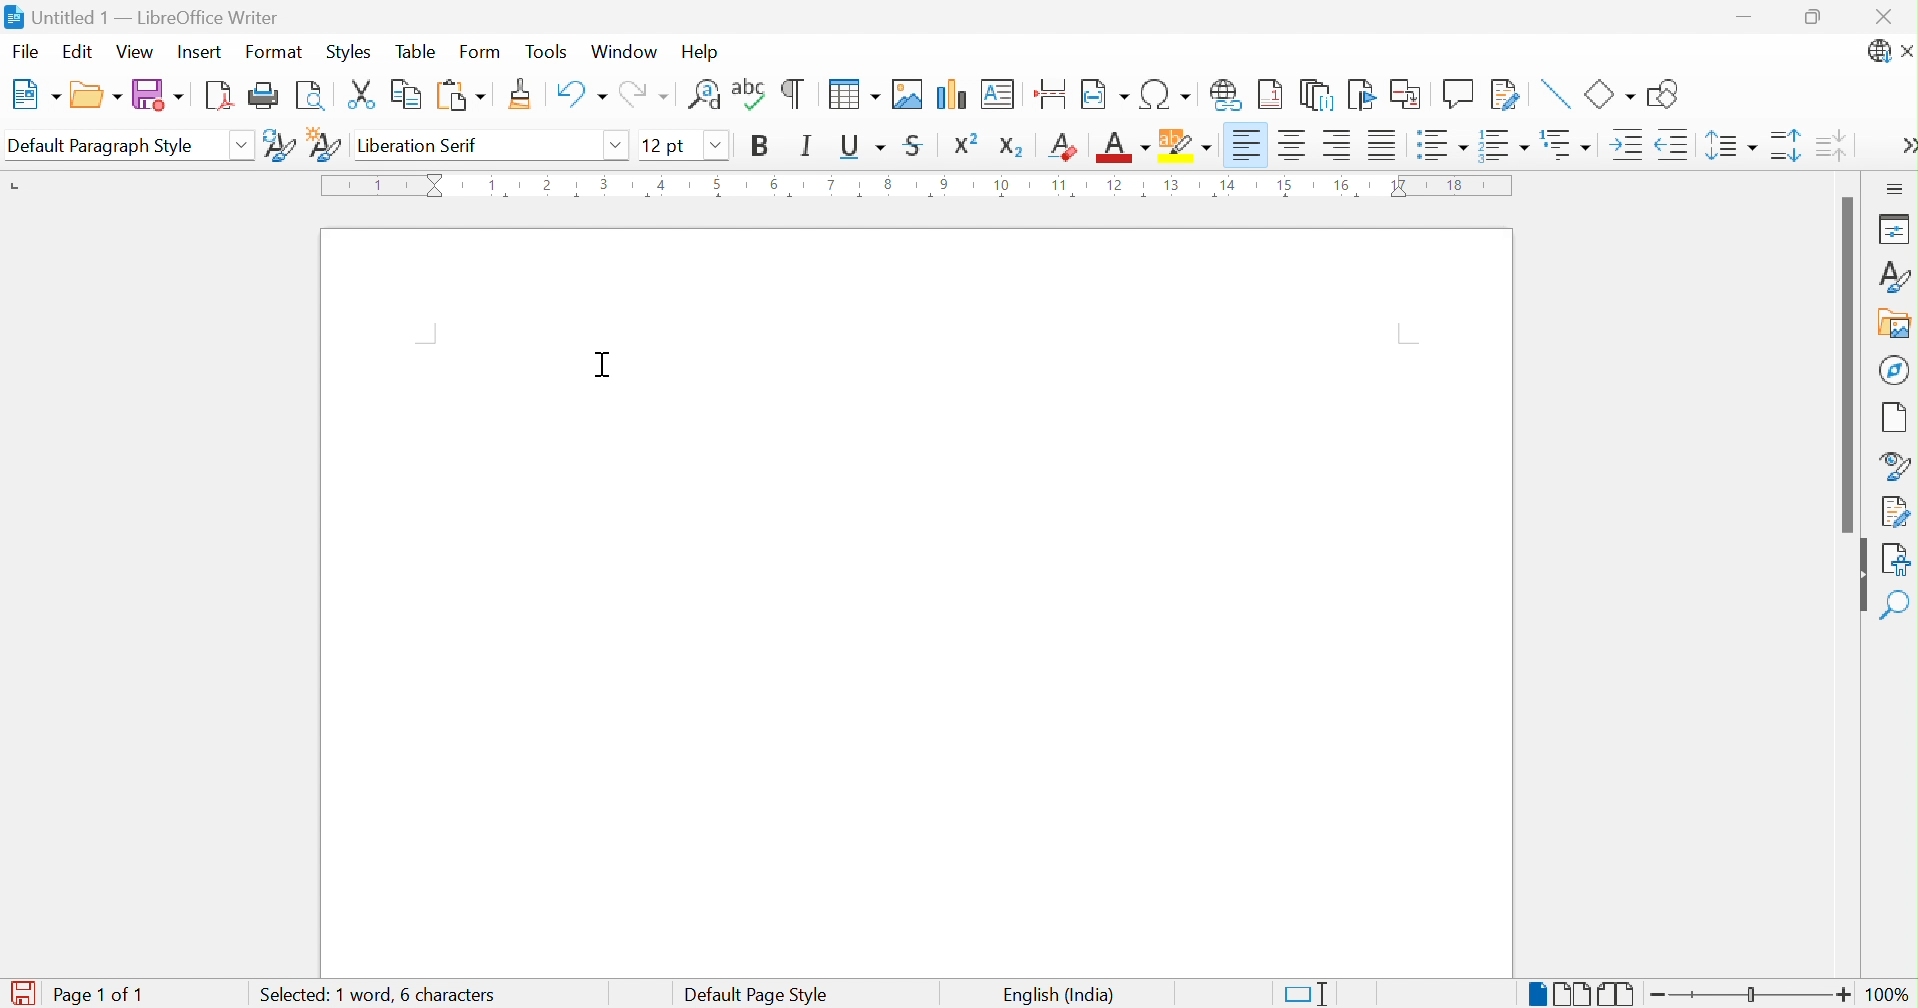  I want to click on Align Right, so click(1338, 146).